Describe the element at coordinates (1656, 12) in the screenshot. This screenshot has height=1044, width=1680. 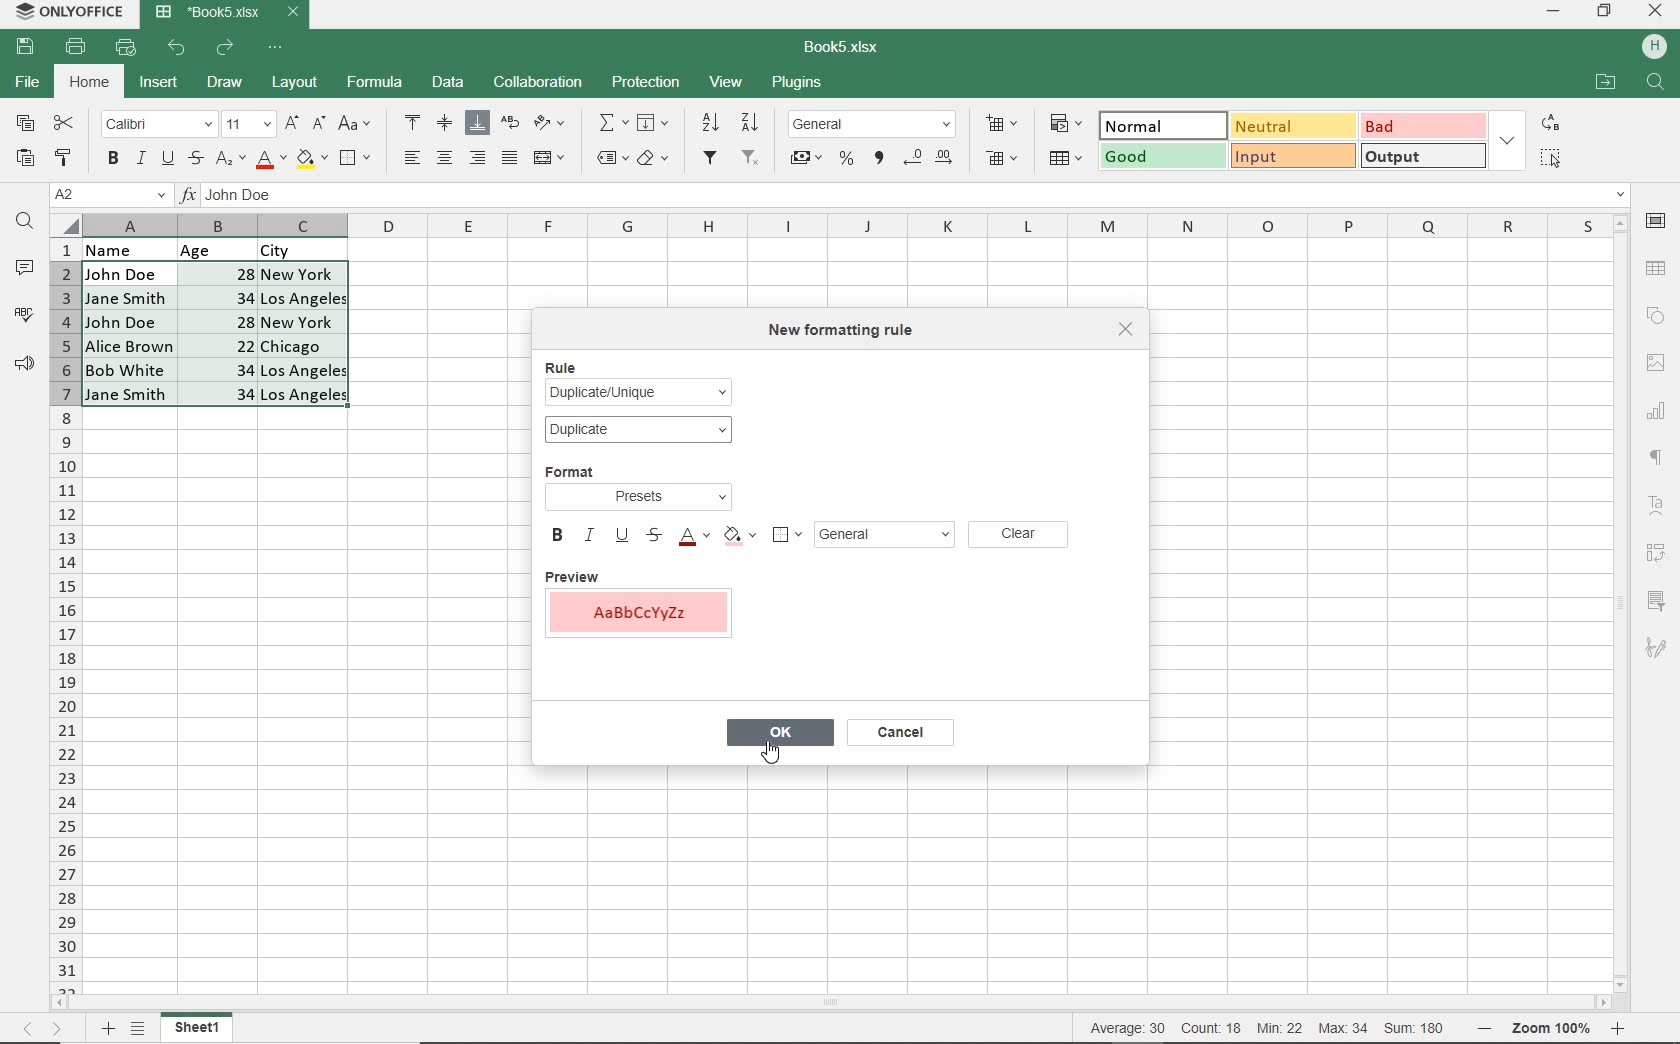
I see `CLOSE` at that location.